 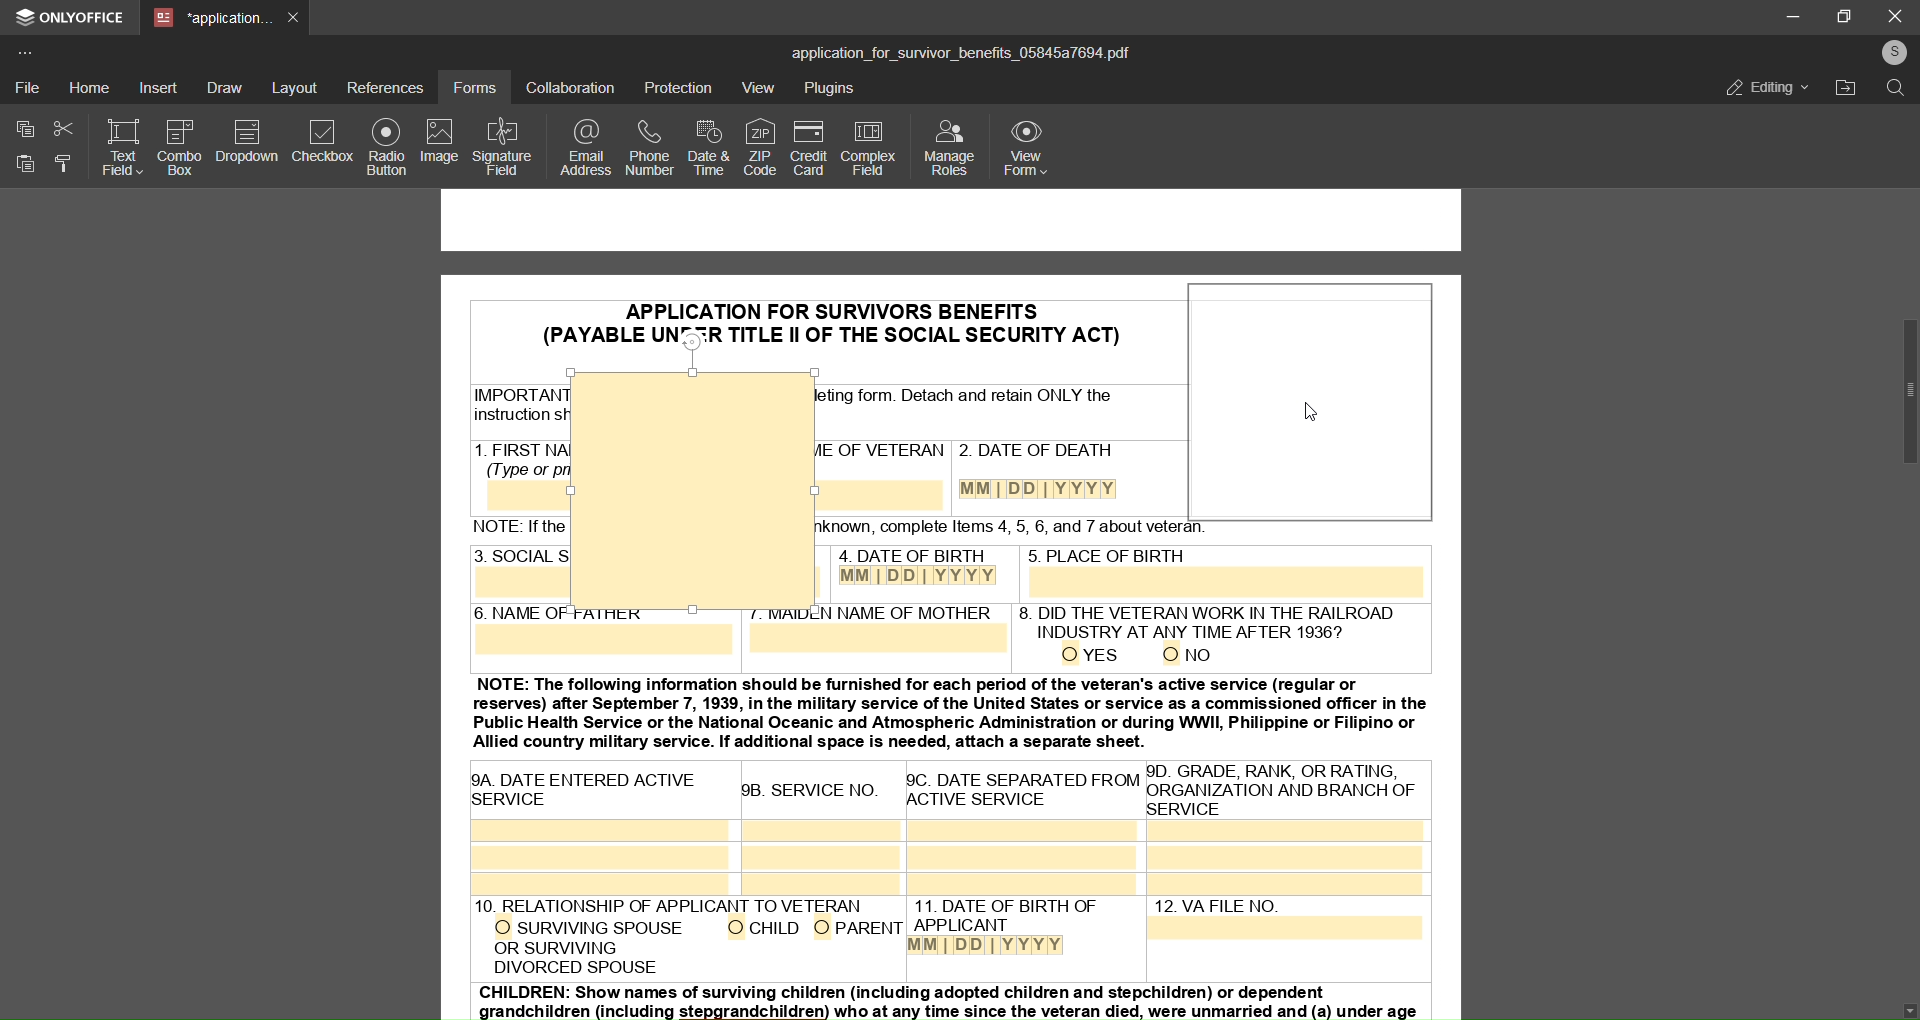 What do you see at coordinates (1892, 52) in the screenshot?
I see `user` at bounding box center [1892, 52].